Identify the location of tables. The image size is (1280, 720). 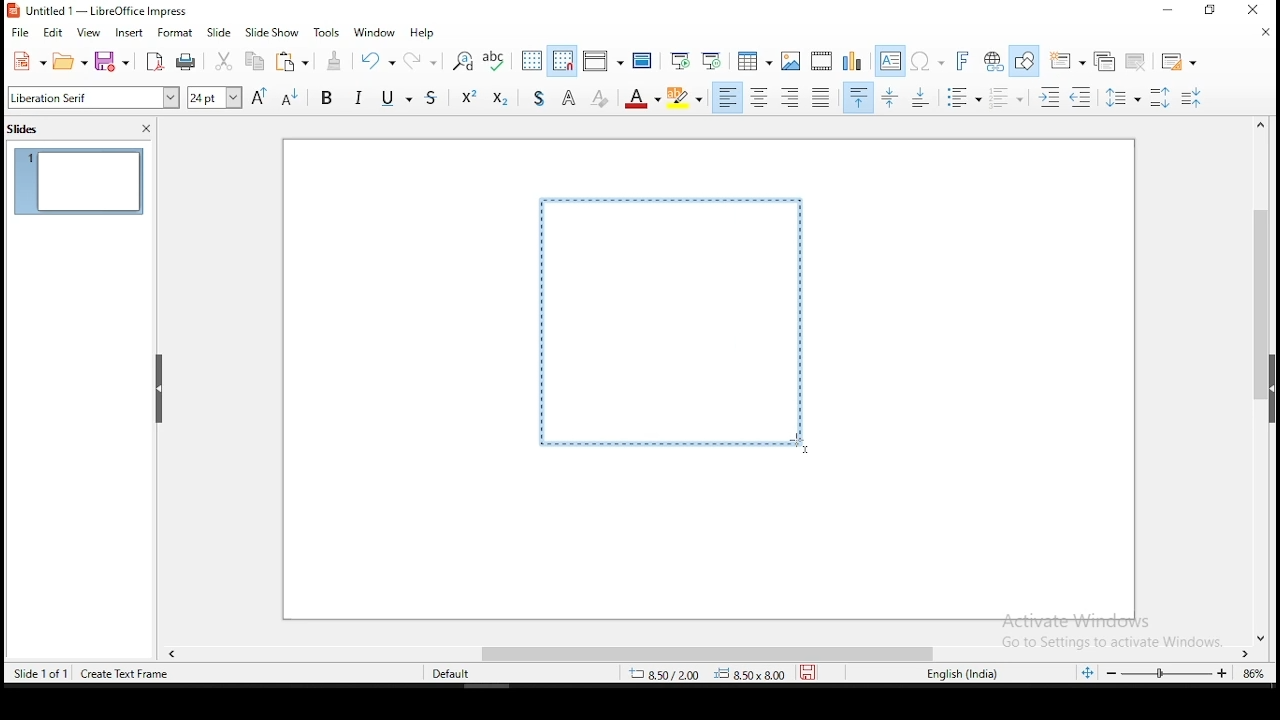
(756, 61).